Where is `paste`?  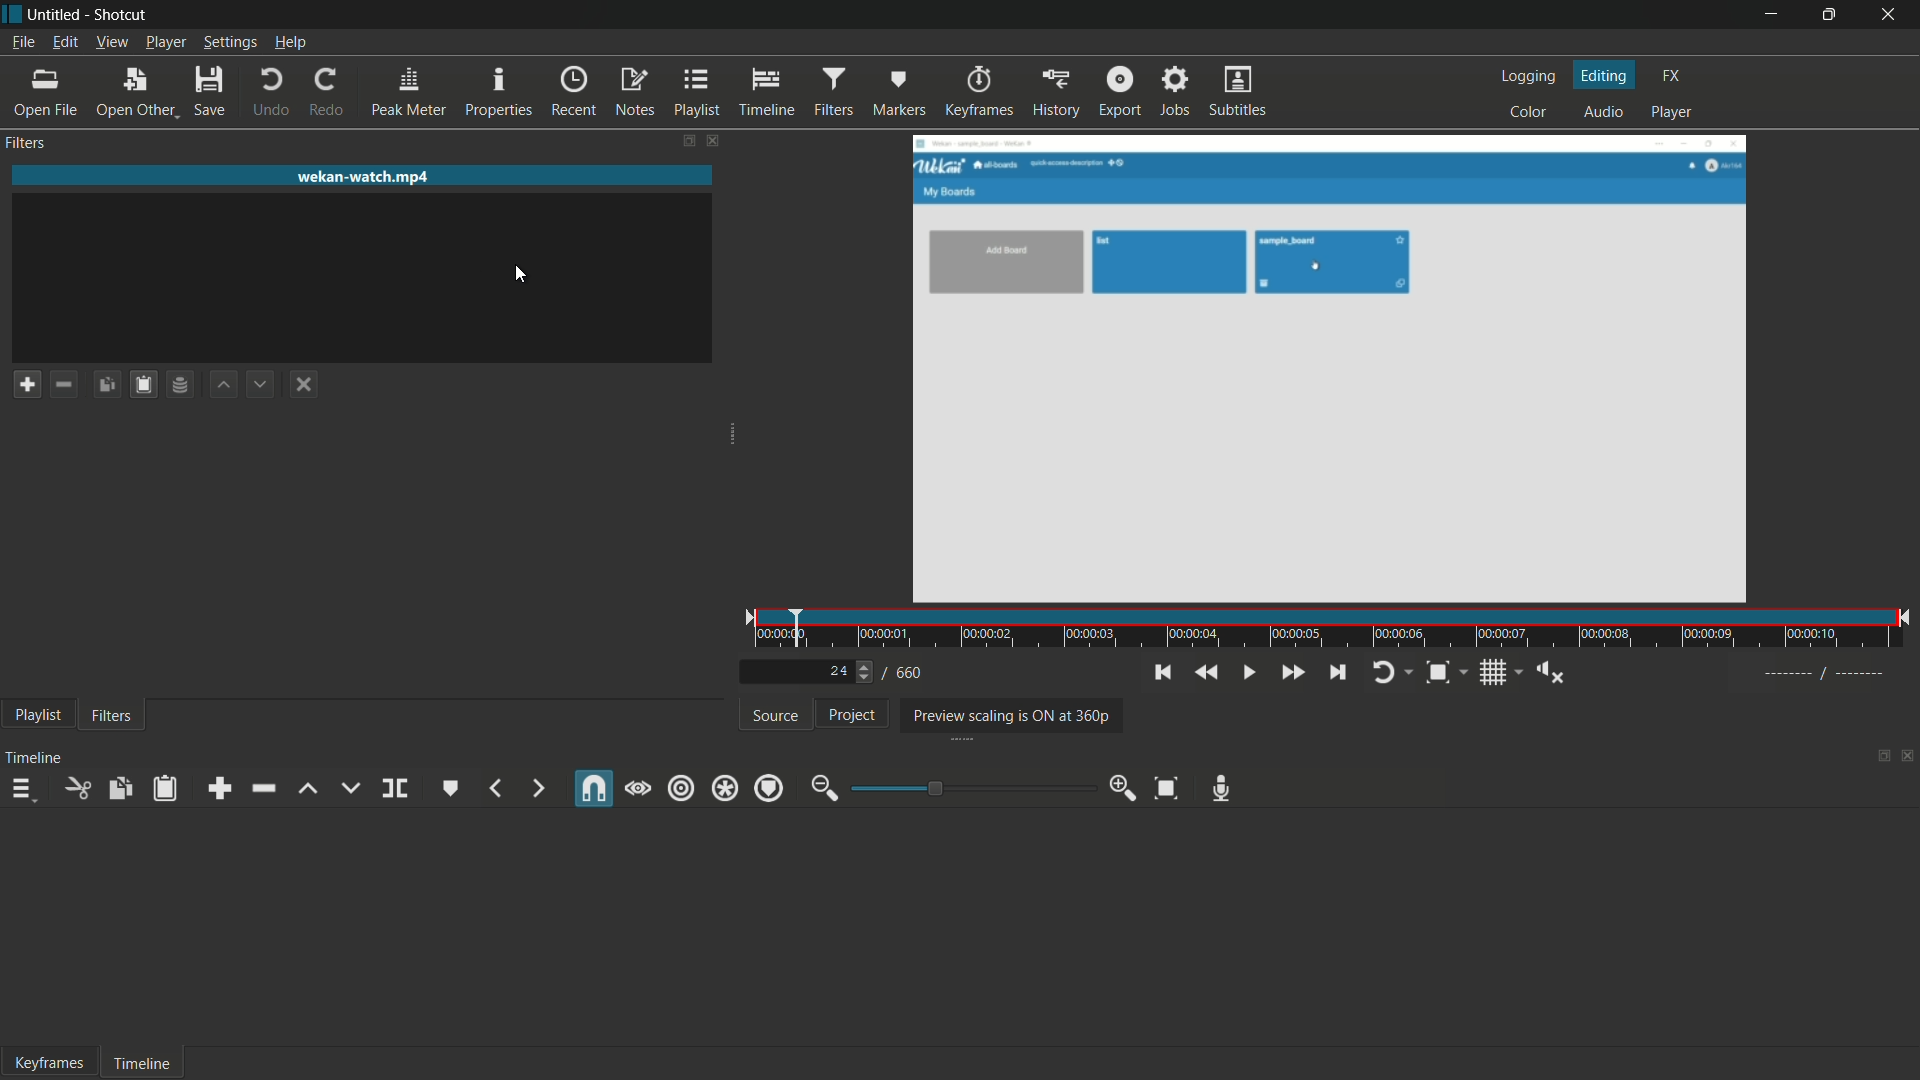 paste is located at coordinates (166, 788).